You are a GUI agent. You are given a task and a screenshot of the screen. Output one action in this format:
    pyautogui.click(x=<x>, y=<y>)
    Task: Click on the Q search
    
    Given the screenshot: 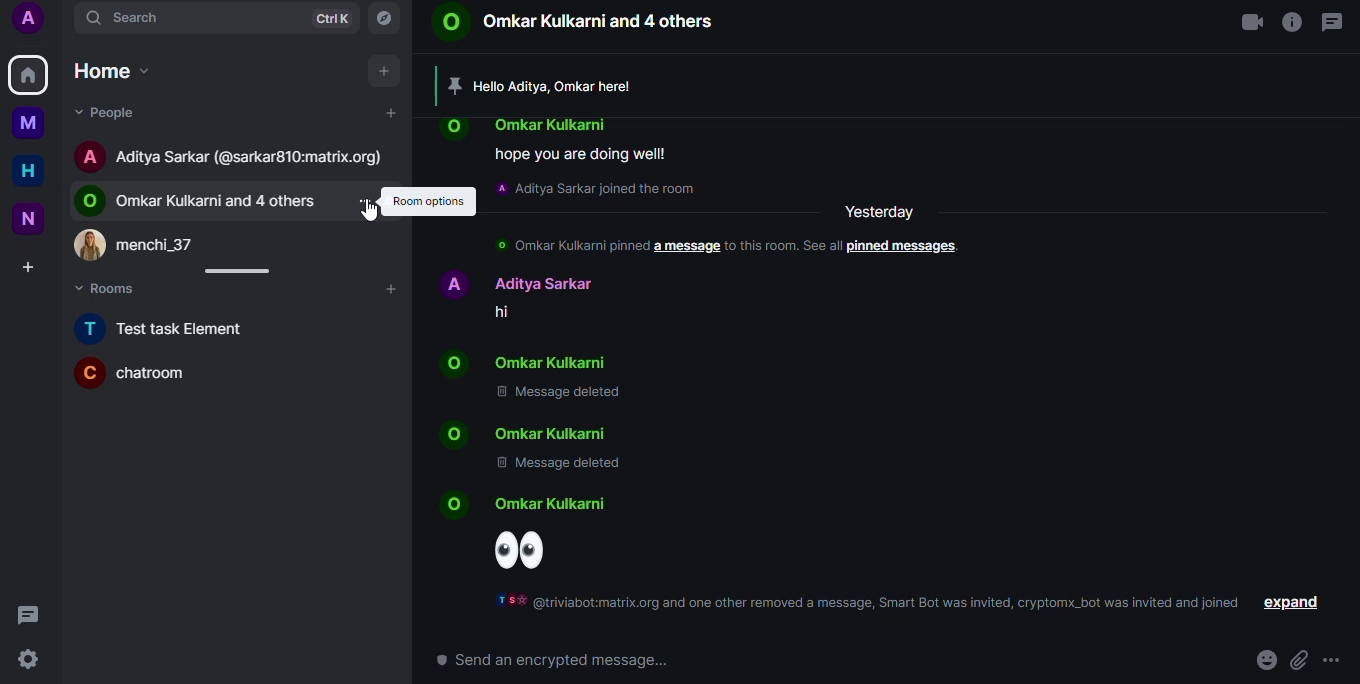 What is the action you would take?
    pyautogui.click(x=131, y=19)
    